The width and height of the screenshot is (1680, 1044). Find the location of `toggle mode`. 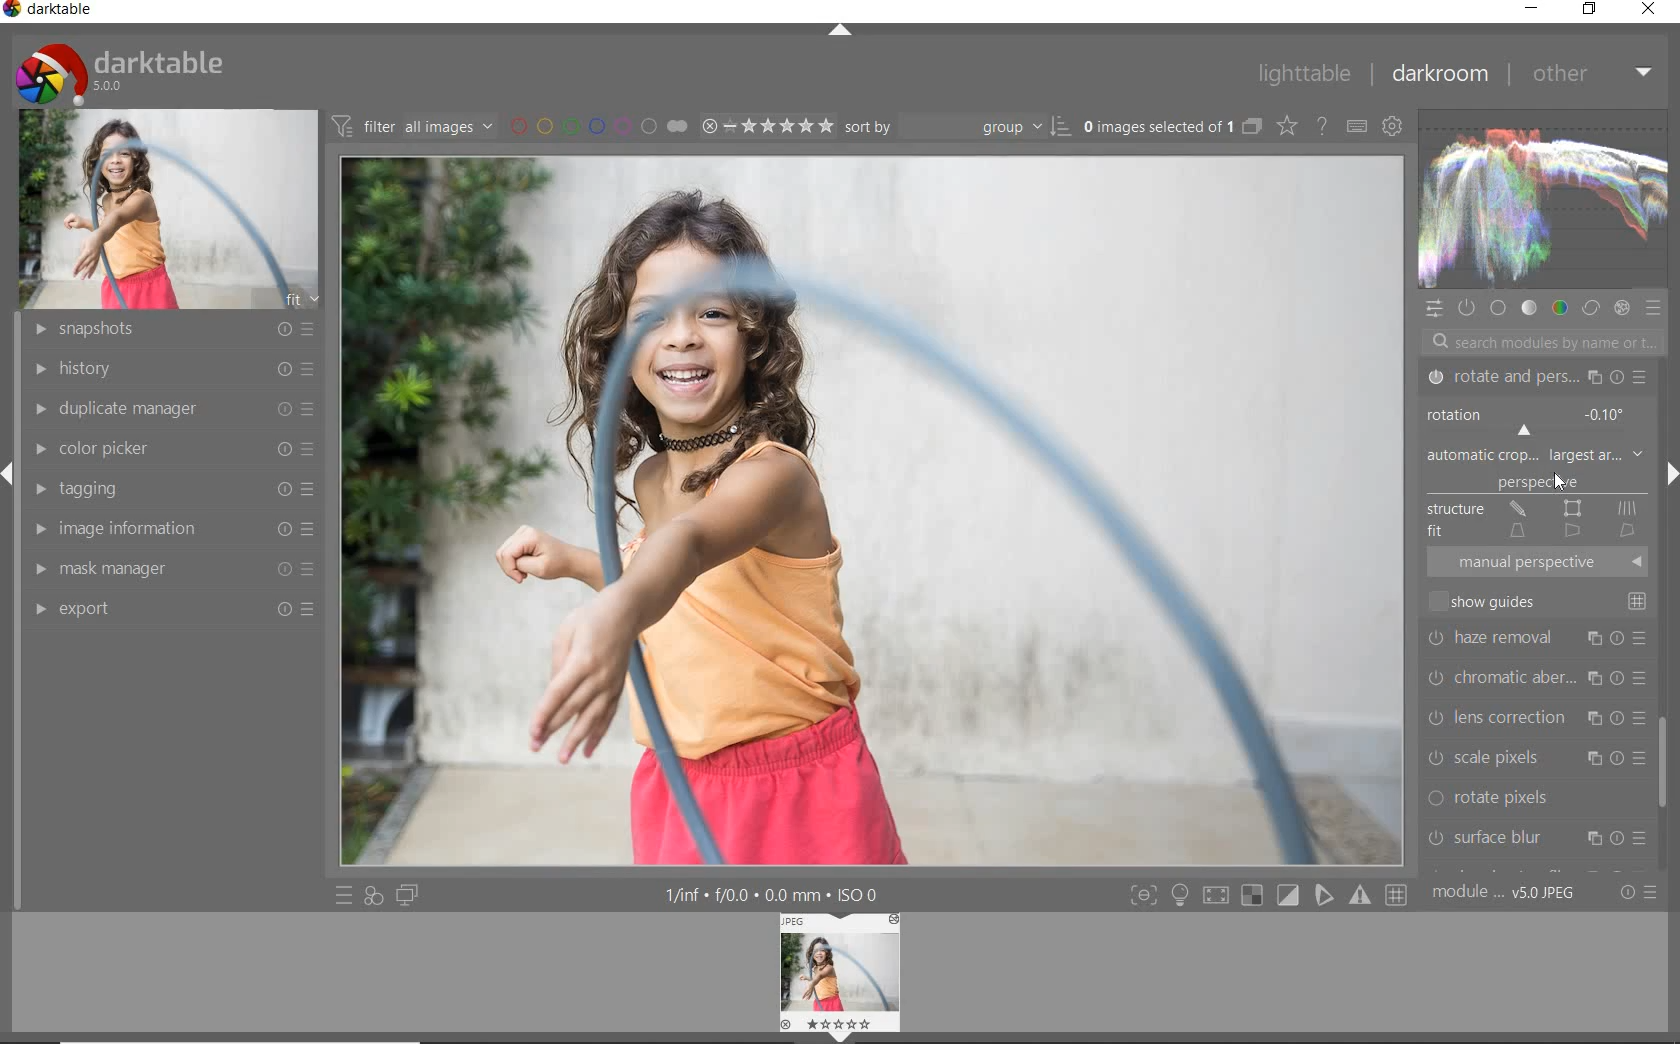

toggle mode is located at coordinates (1267, 895).